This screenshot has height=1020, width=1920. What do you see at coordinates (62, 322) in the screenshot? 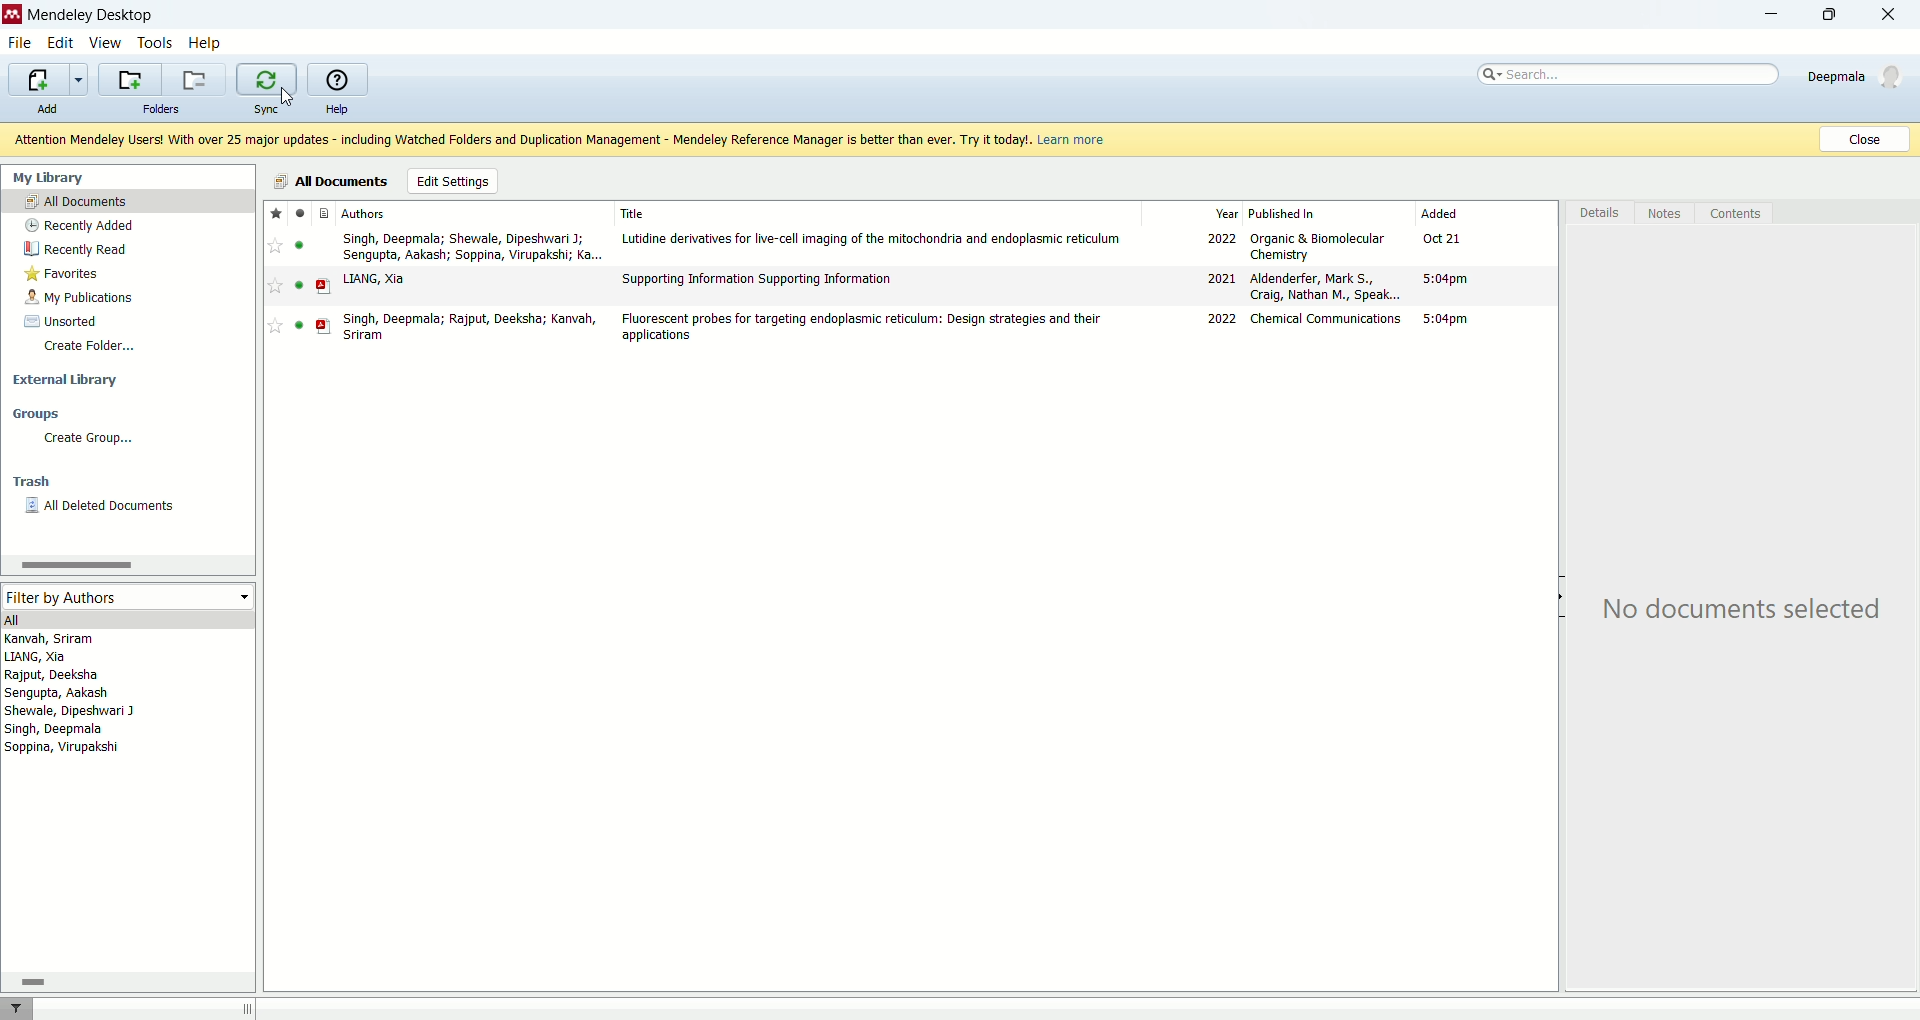
I see `unsorted` at bounding box center [62, 322].